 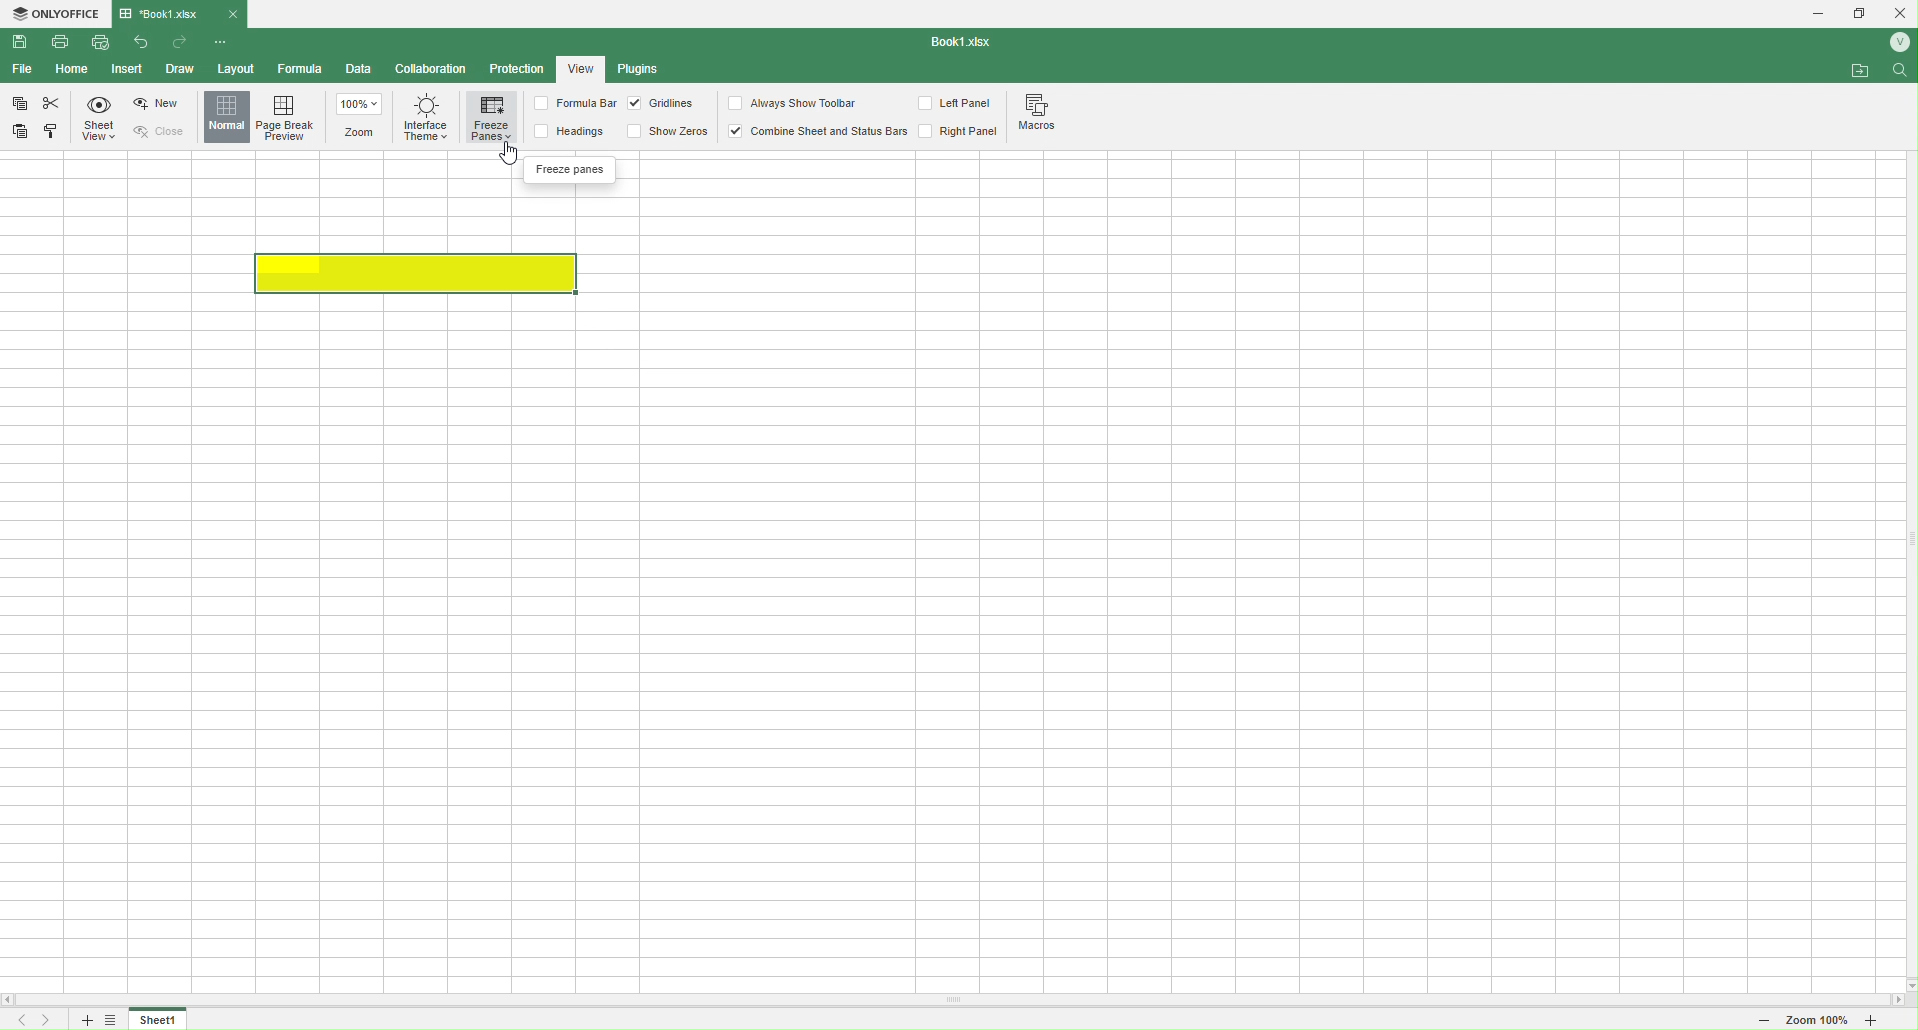 What do you see at coordinates (18, 1021) in the screenshot?
I see `Scroll to the first sheet` at bounding box center [18, 1021].